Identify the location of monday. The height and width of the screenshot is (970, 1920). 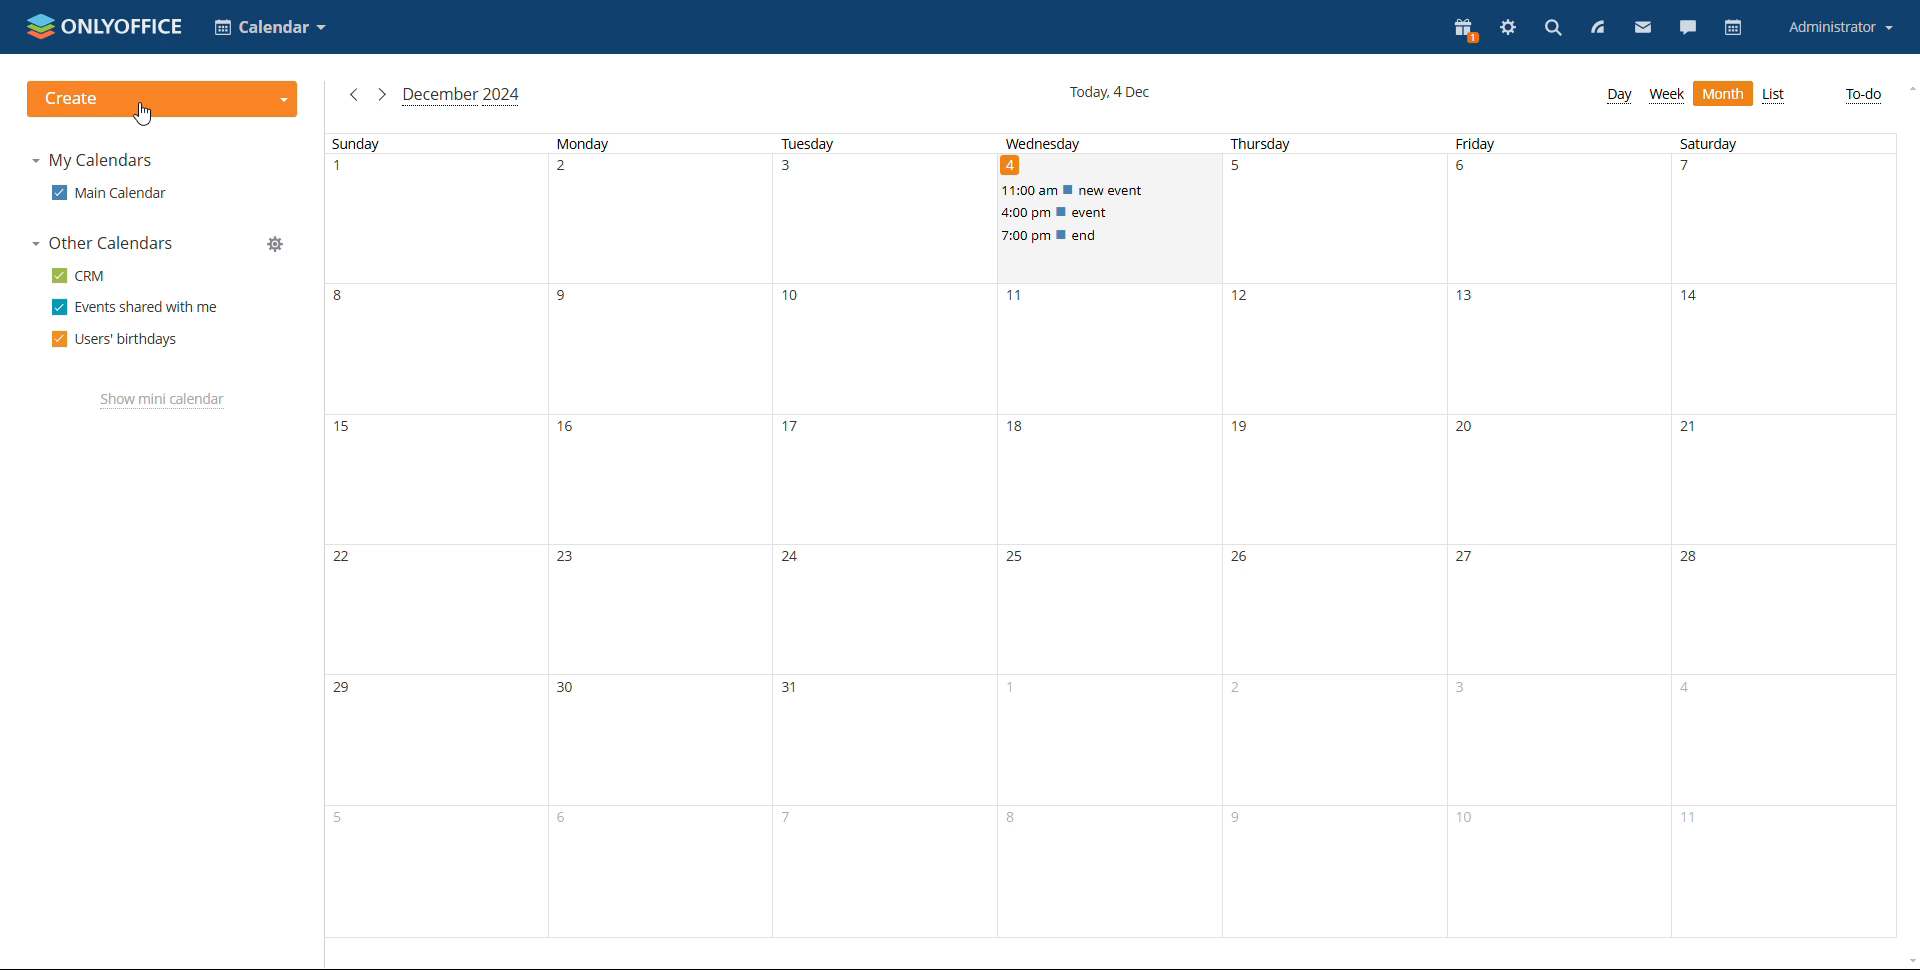
(660, 536).